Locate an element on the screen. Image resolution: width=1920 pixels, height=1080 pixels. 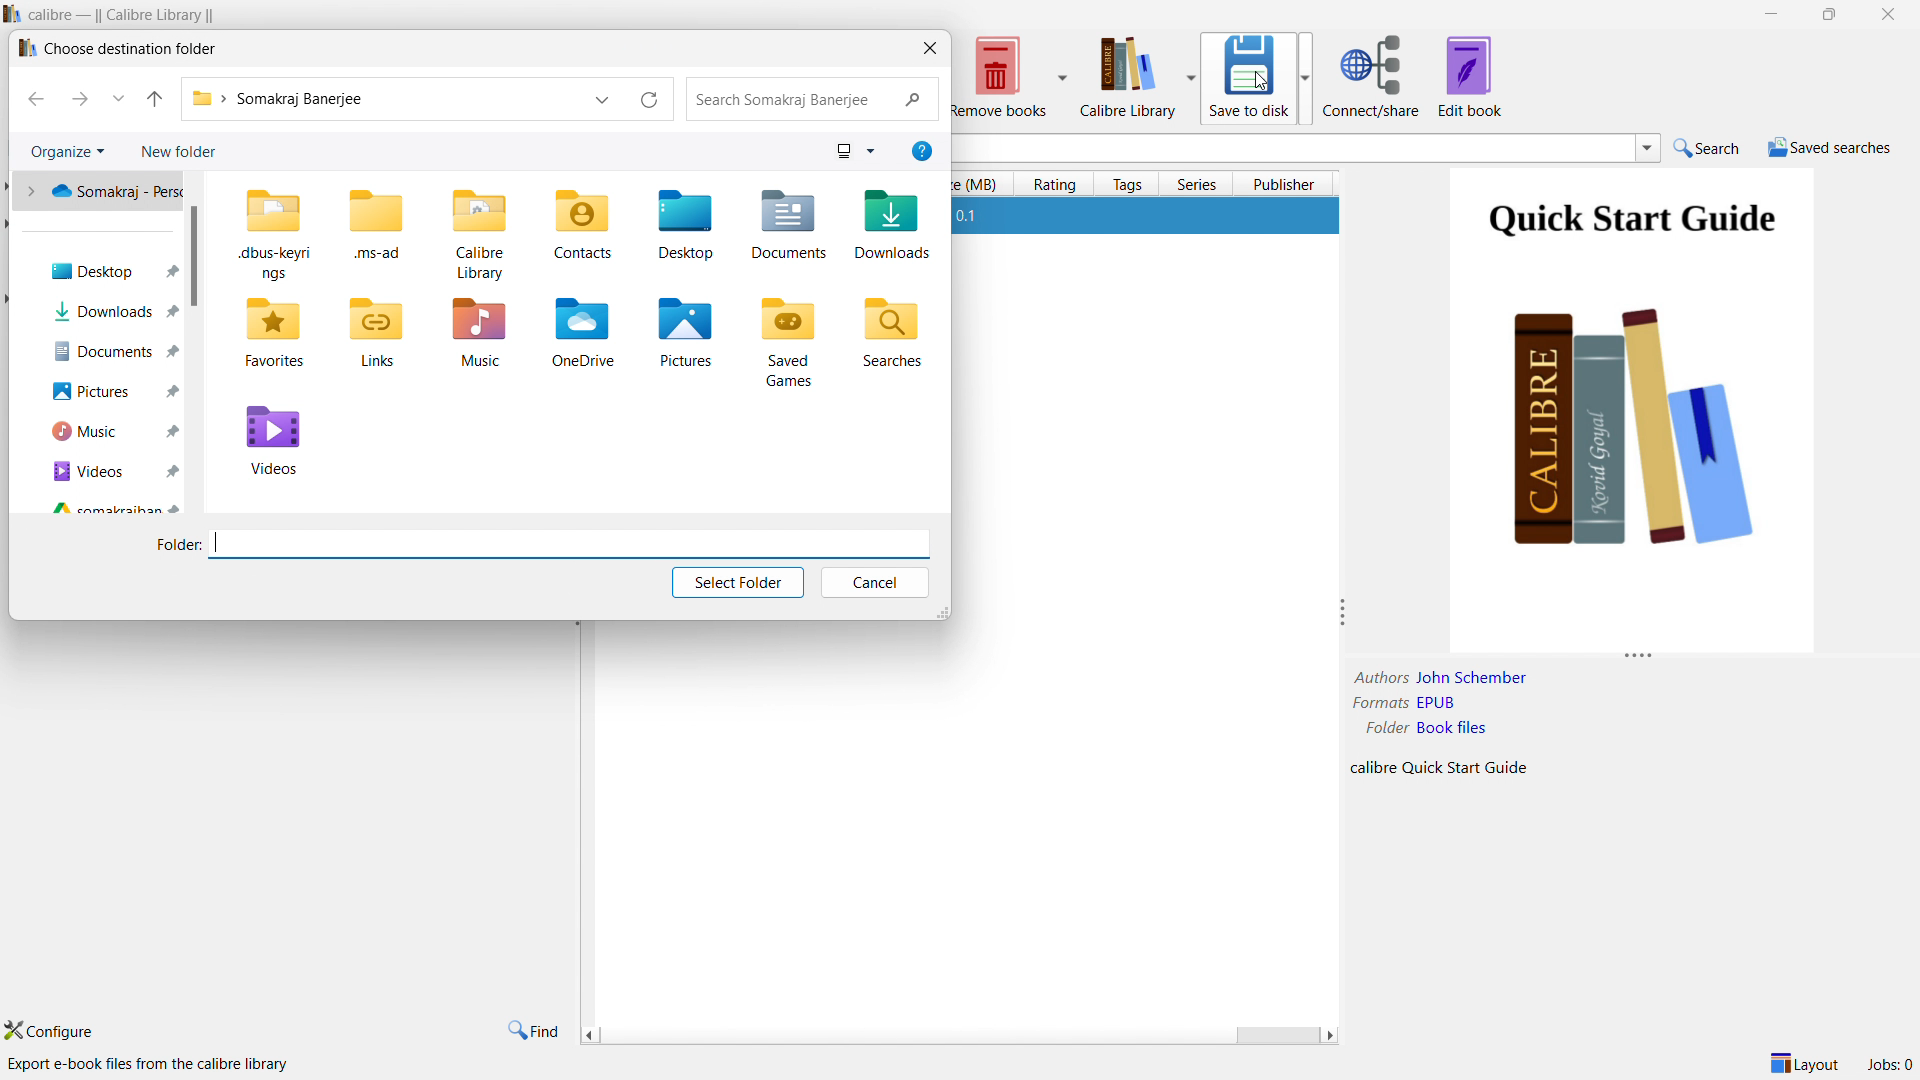
rating is located at coordinates (1054, 182).